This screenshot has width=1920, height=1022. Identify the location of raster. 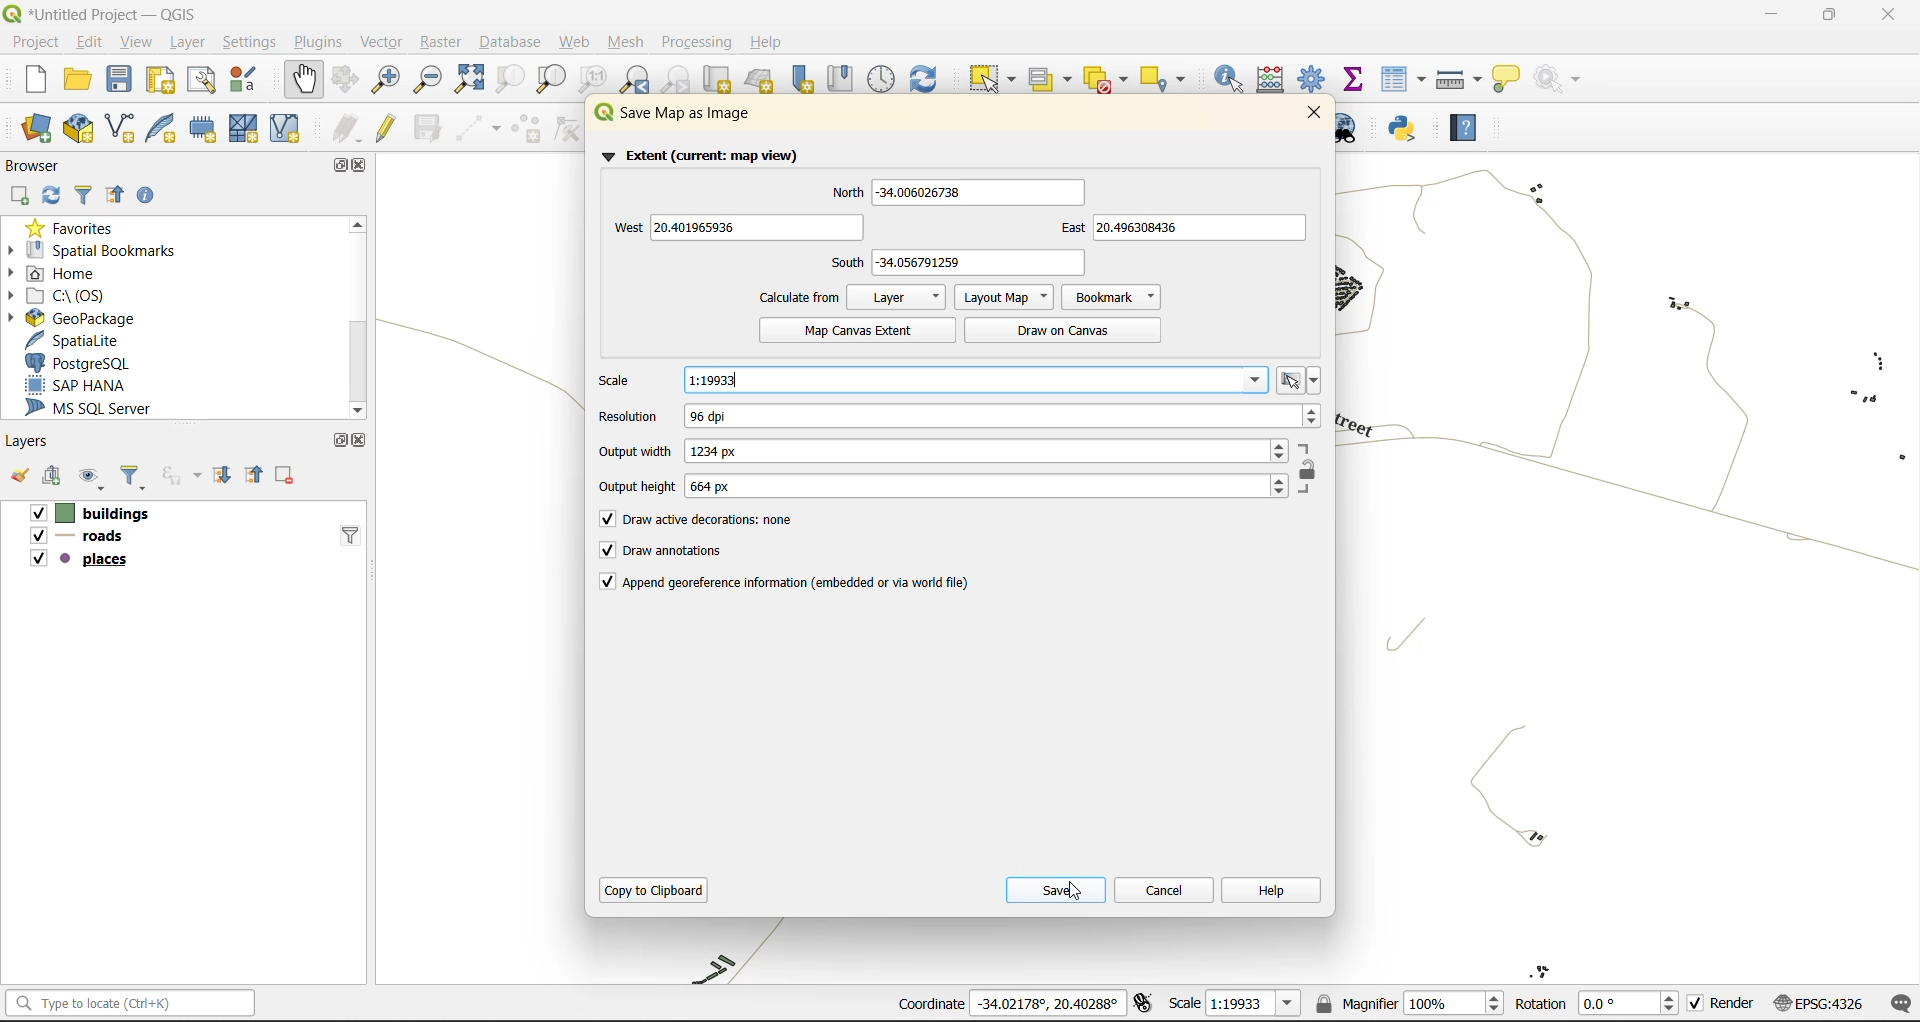
(439, 40).